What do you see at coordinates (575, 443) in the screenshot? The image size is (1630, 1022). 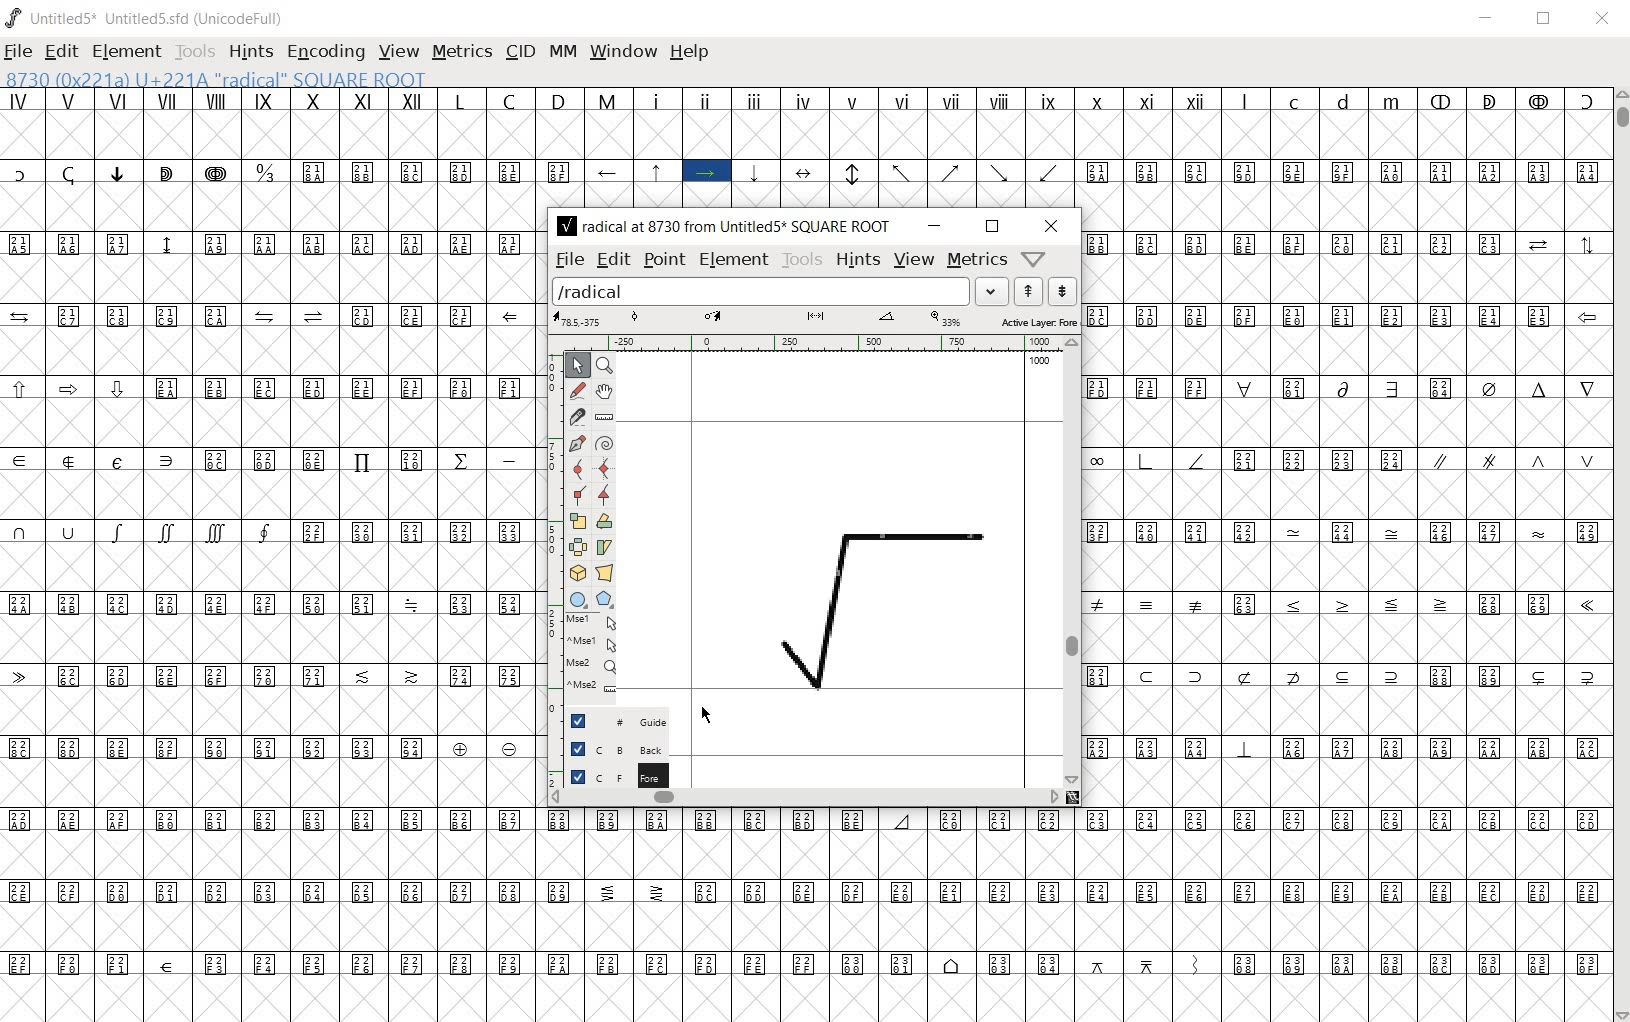 I see `add a point, then drag out its control points` at bounding box center [575, 443].